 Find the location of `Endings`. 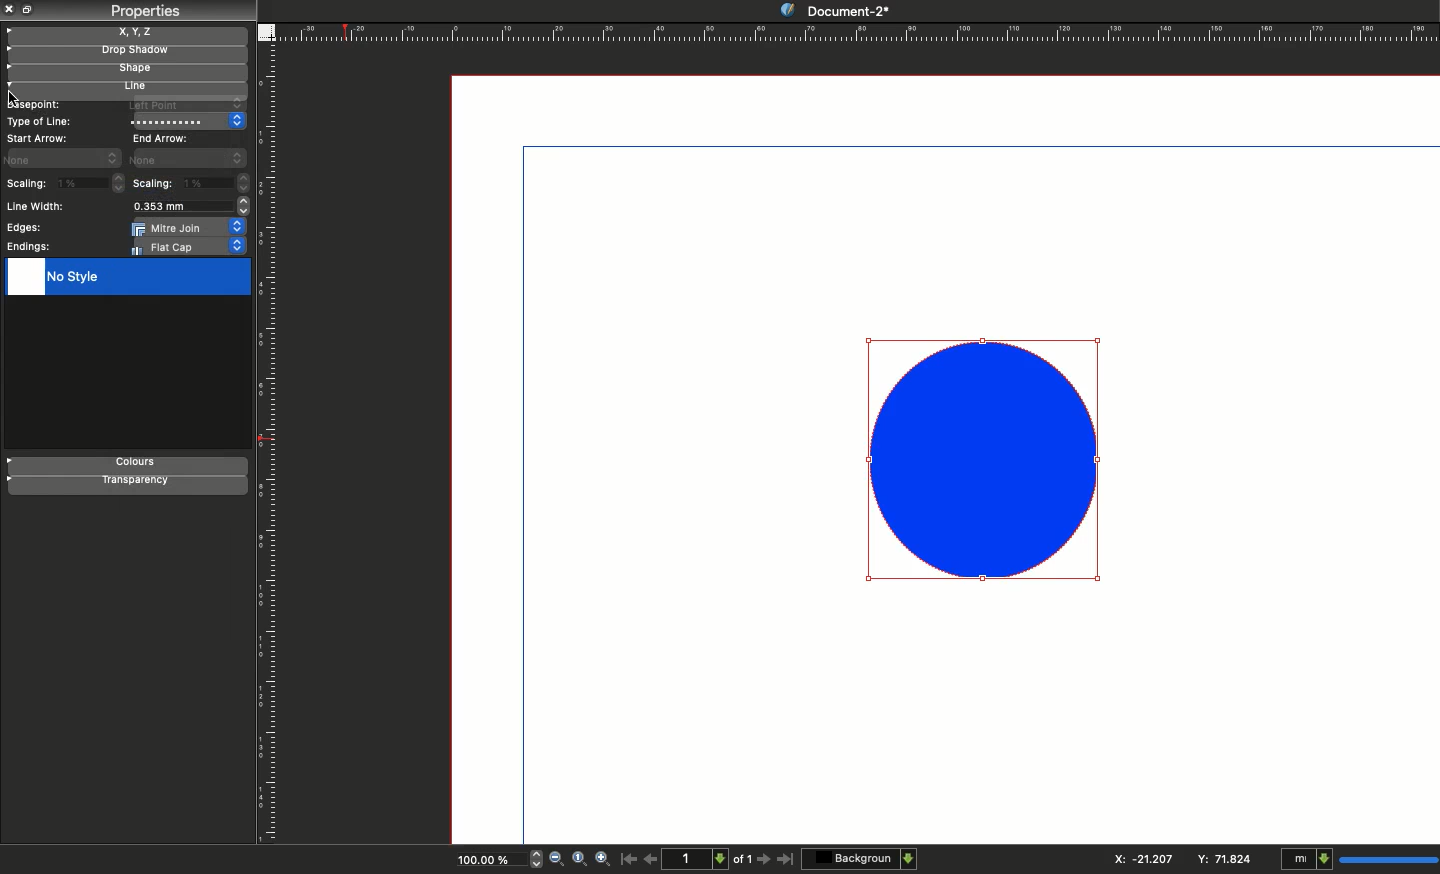

Endings is located at coordinates (30, 247).